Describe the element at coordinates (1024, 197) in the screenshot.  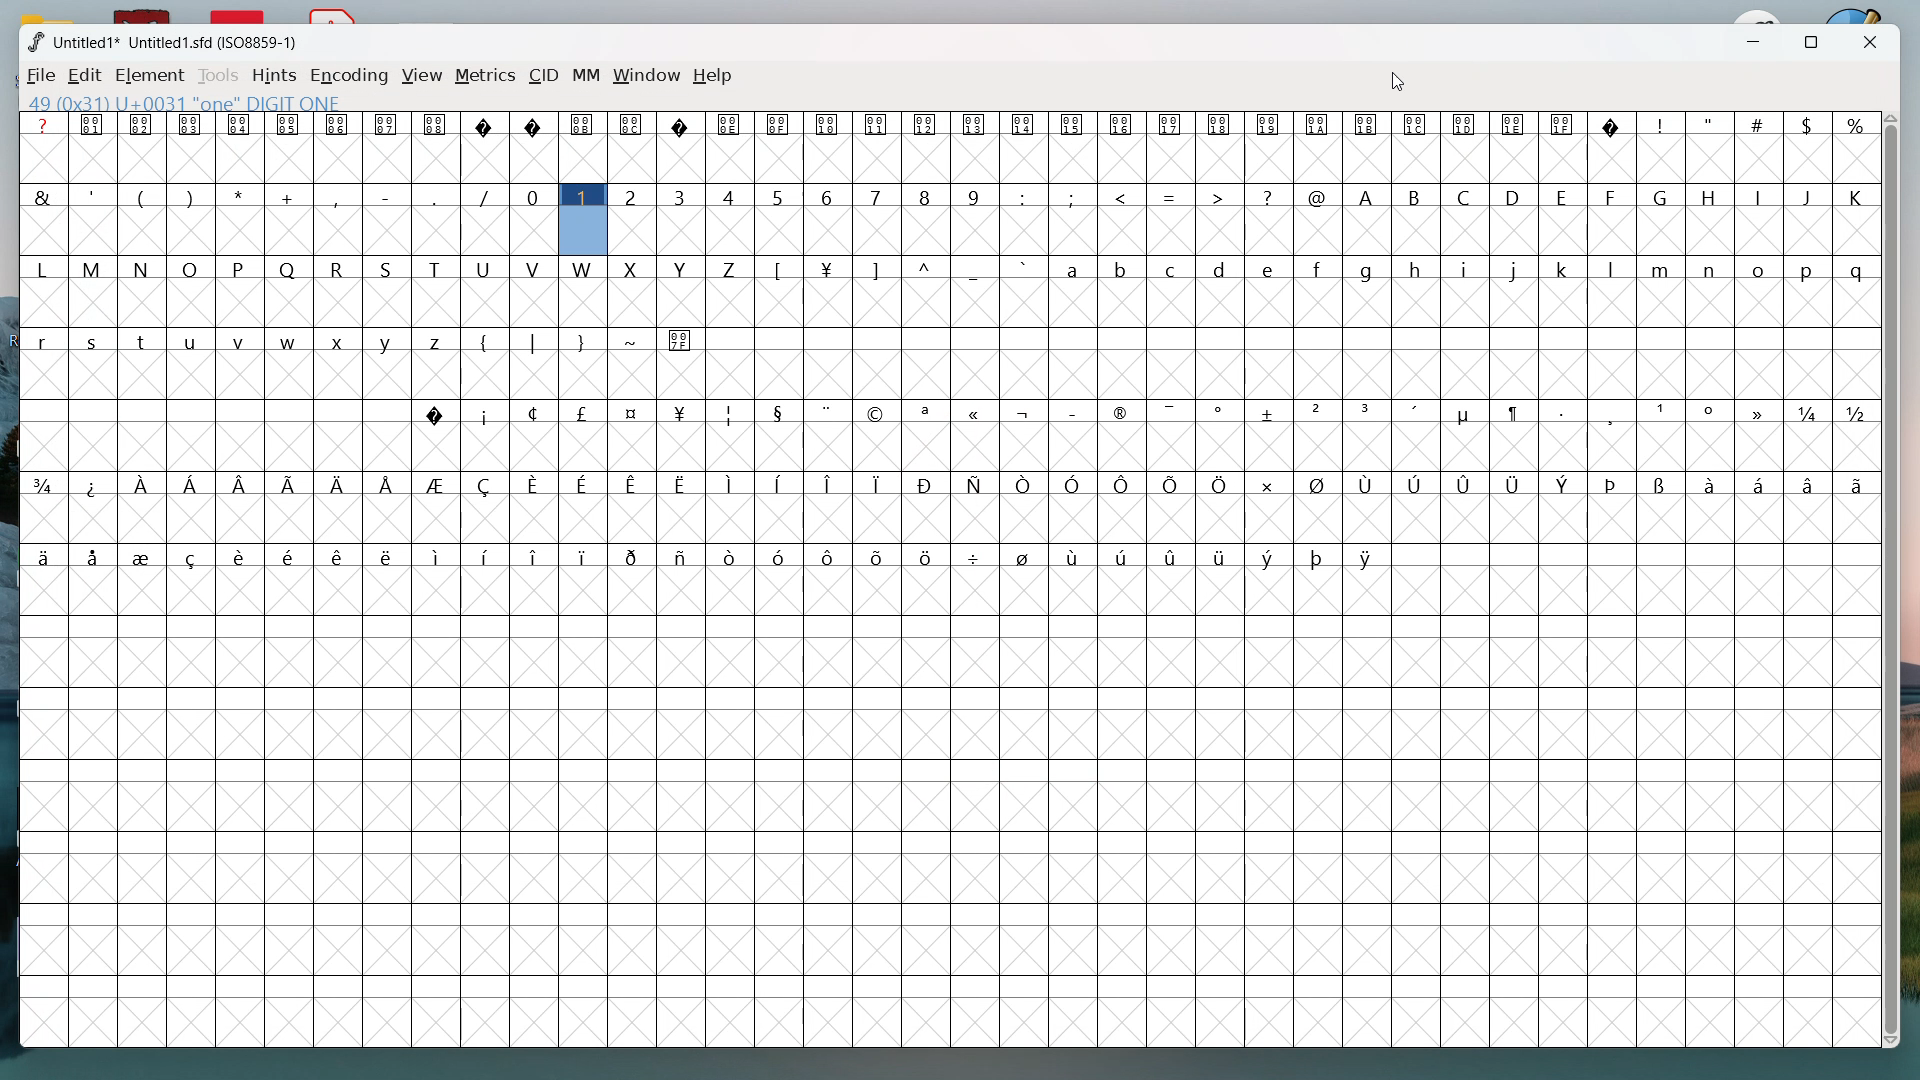
I see `:` at that location.